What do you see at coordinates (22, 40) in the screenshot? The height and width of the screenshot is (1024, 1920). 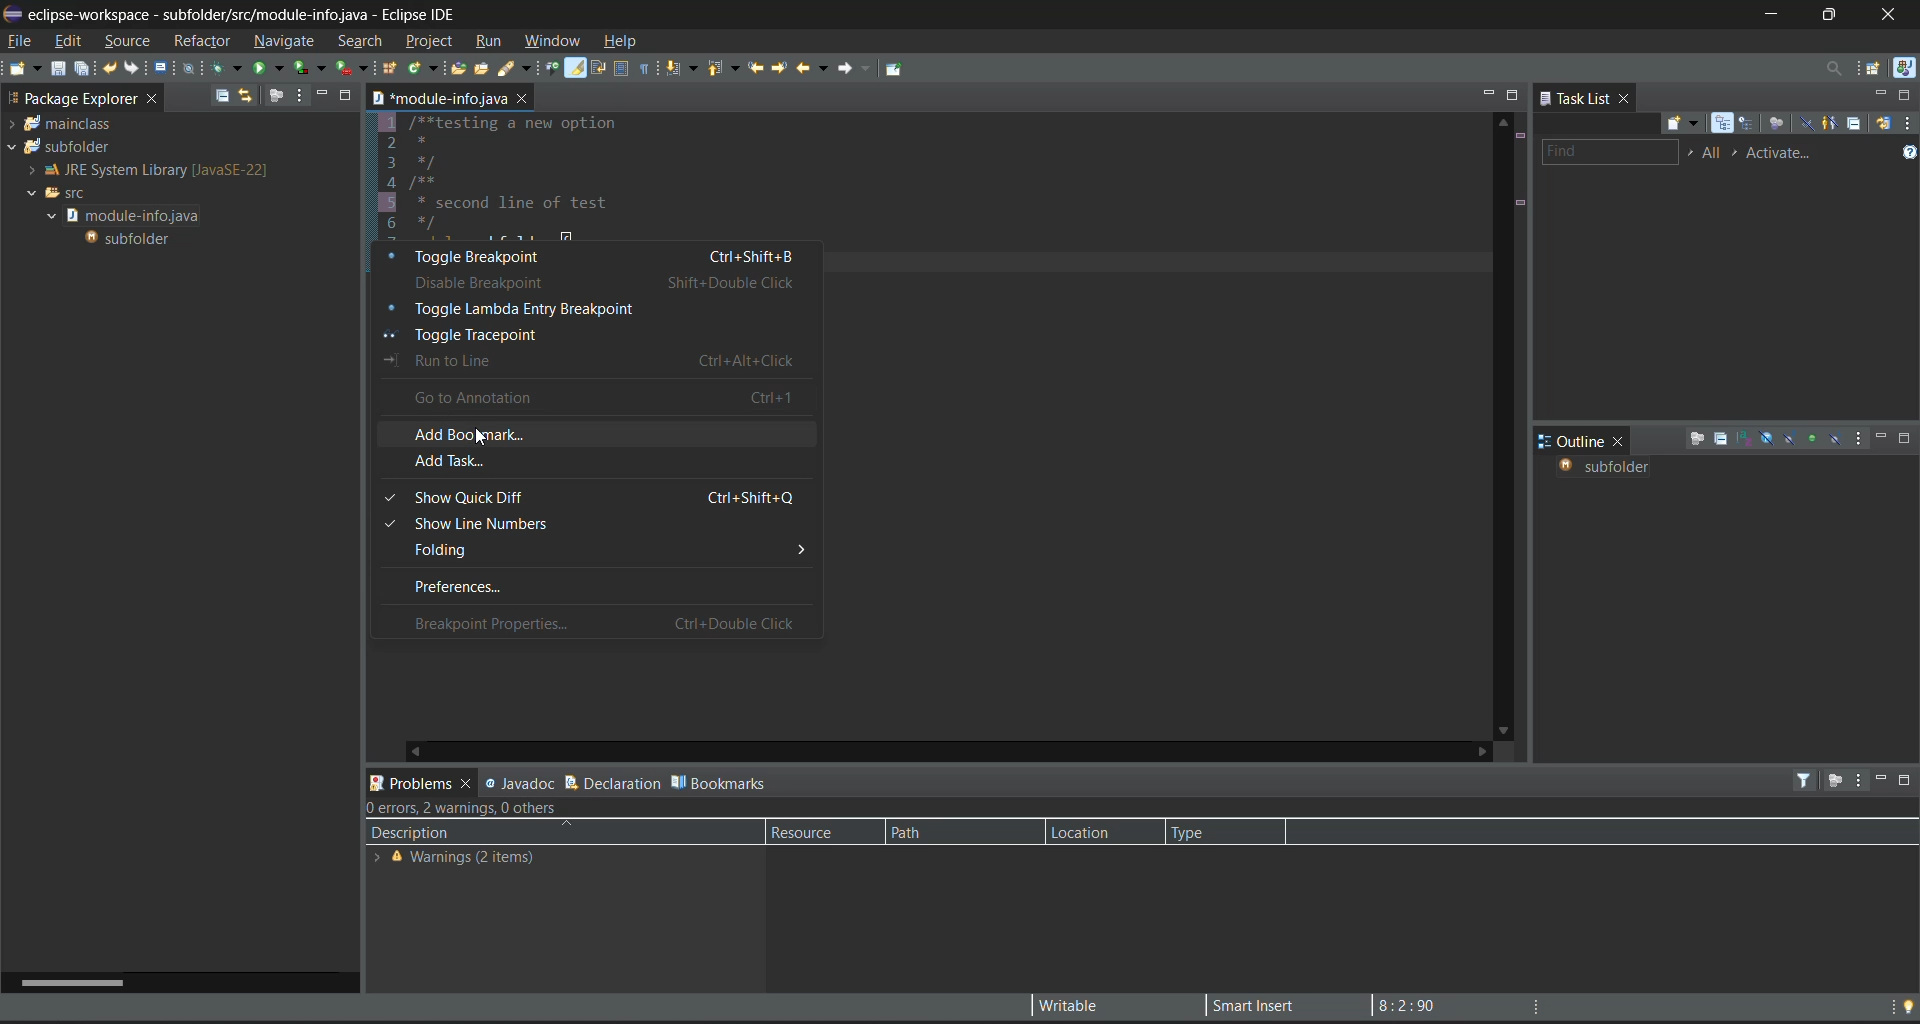 I see `file` at bounding box center [22, 40].